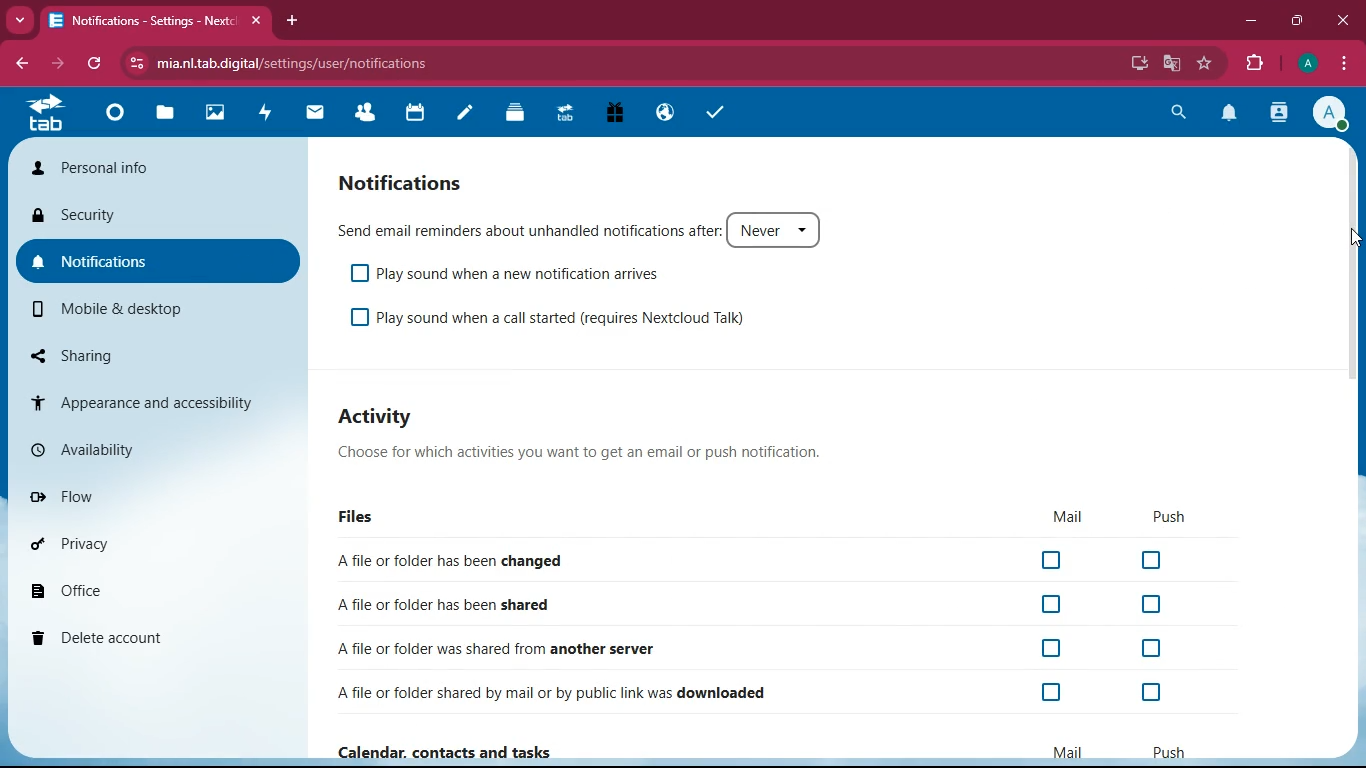  What do you see at coordinates (1345, 63) in the screenshot?
I see `options` at bounding box center [1345, 63].